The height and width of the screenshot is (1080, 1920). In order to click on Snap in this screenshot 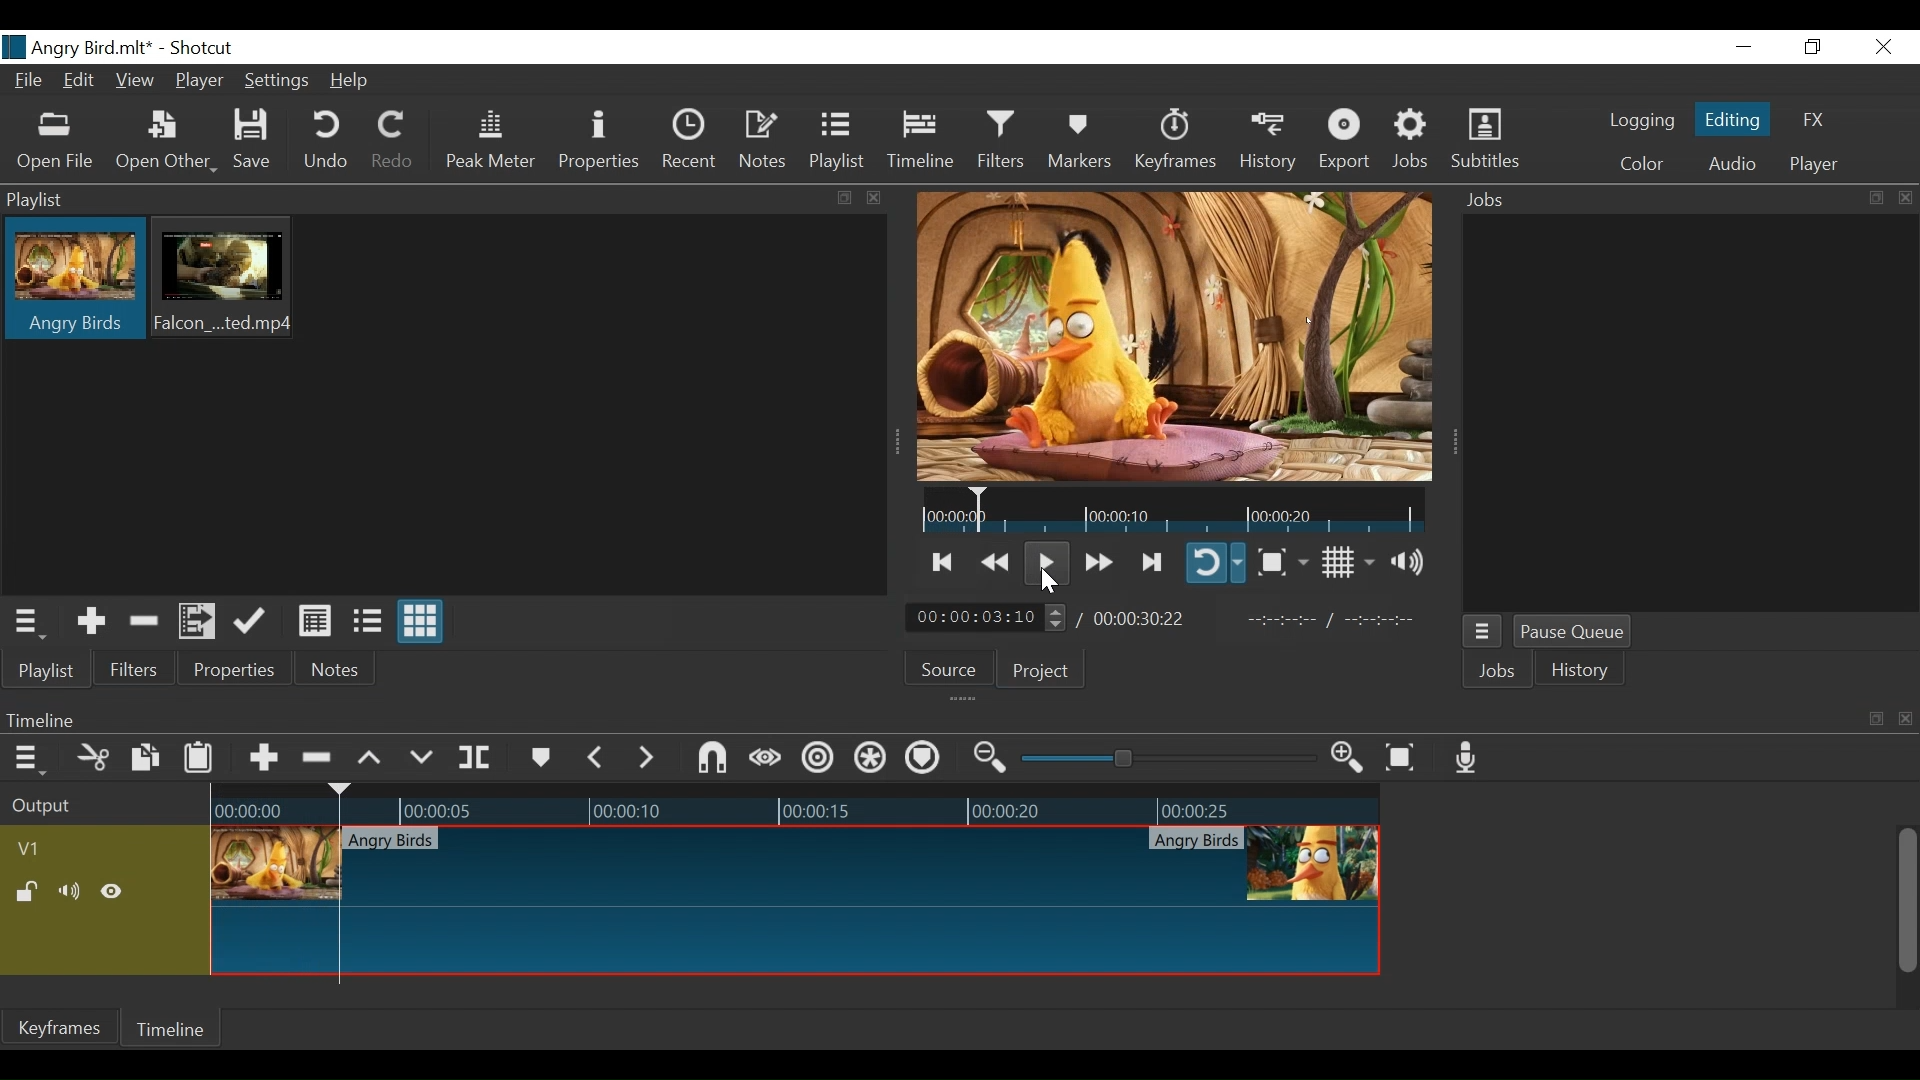, I will do `click(709, 759)`.